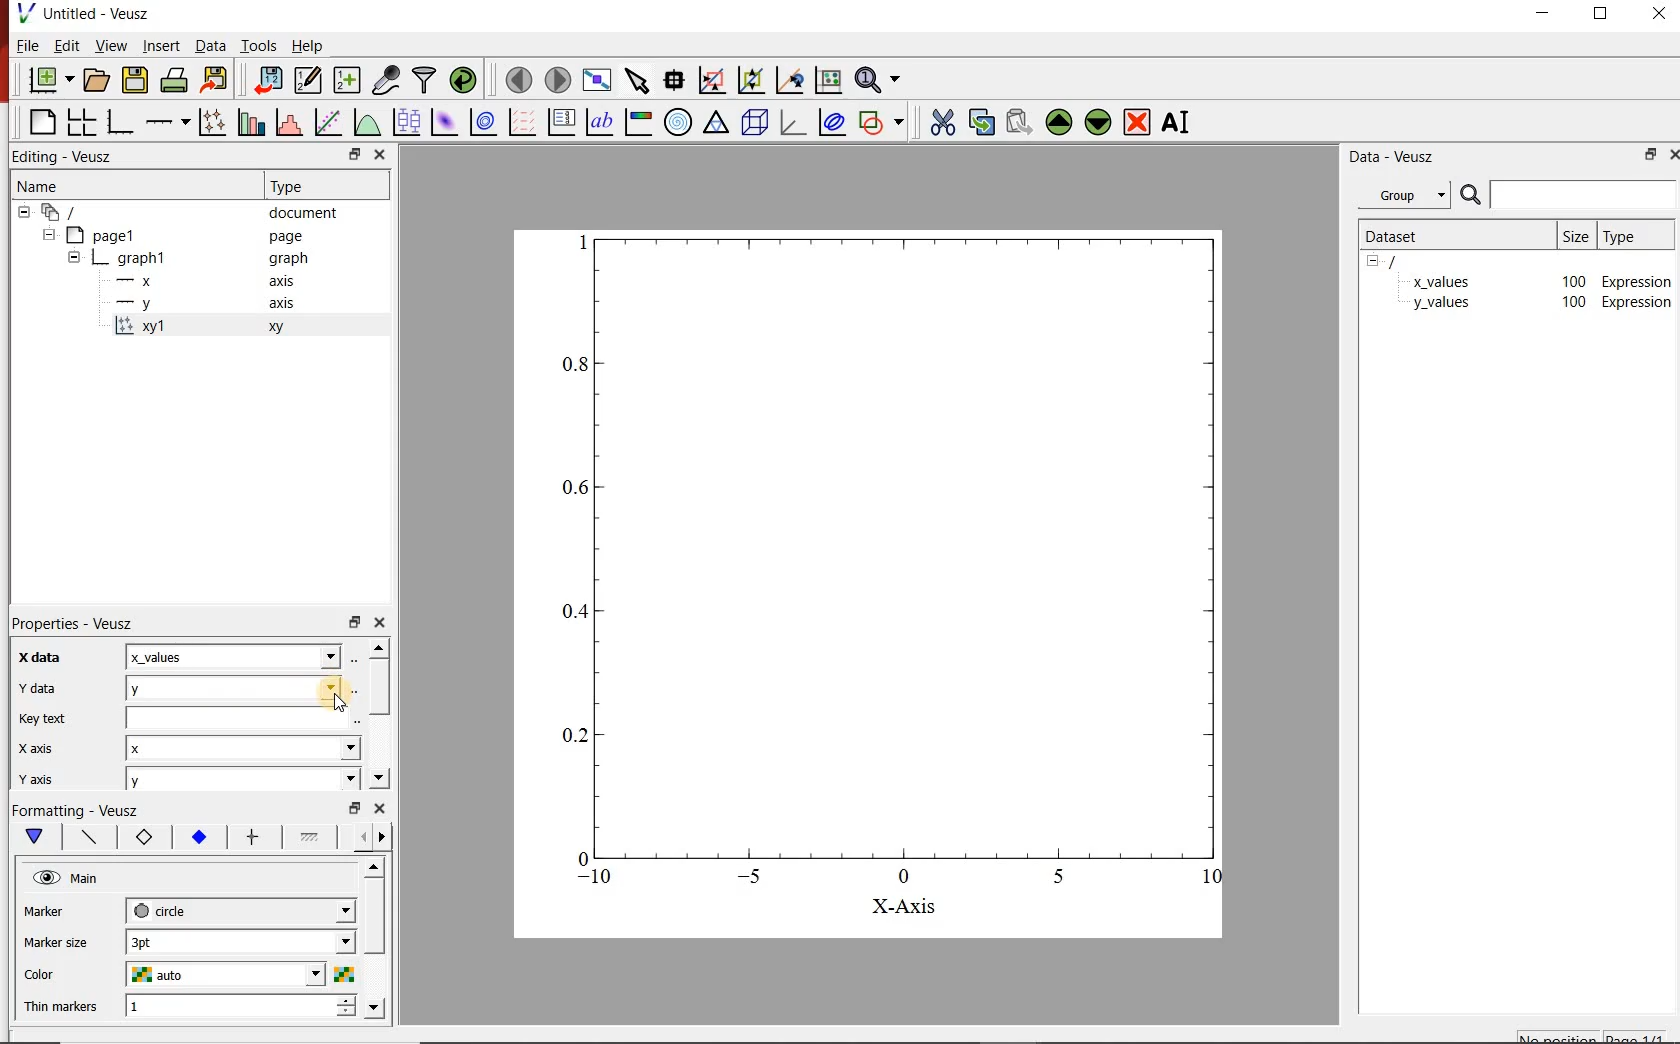 Image resolution: width=1680 pixels, height=1044 pixels. Describe the element at coordinates (1600, 15) in the screenshot. I see `restore down` at that location.